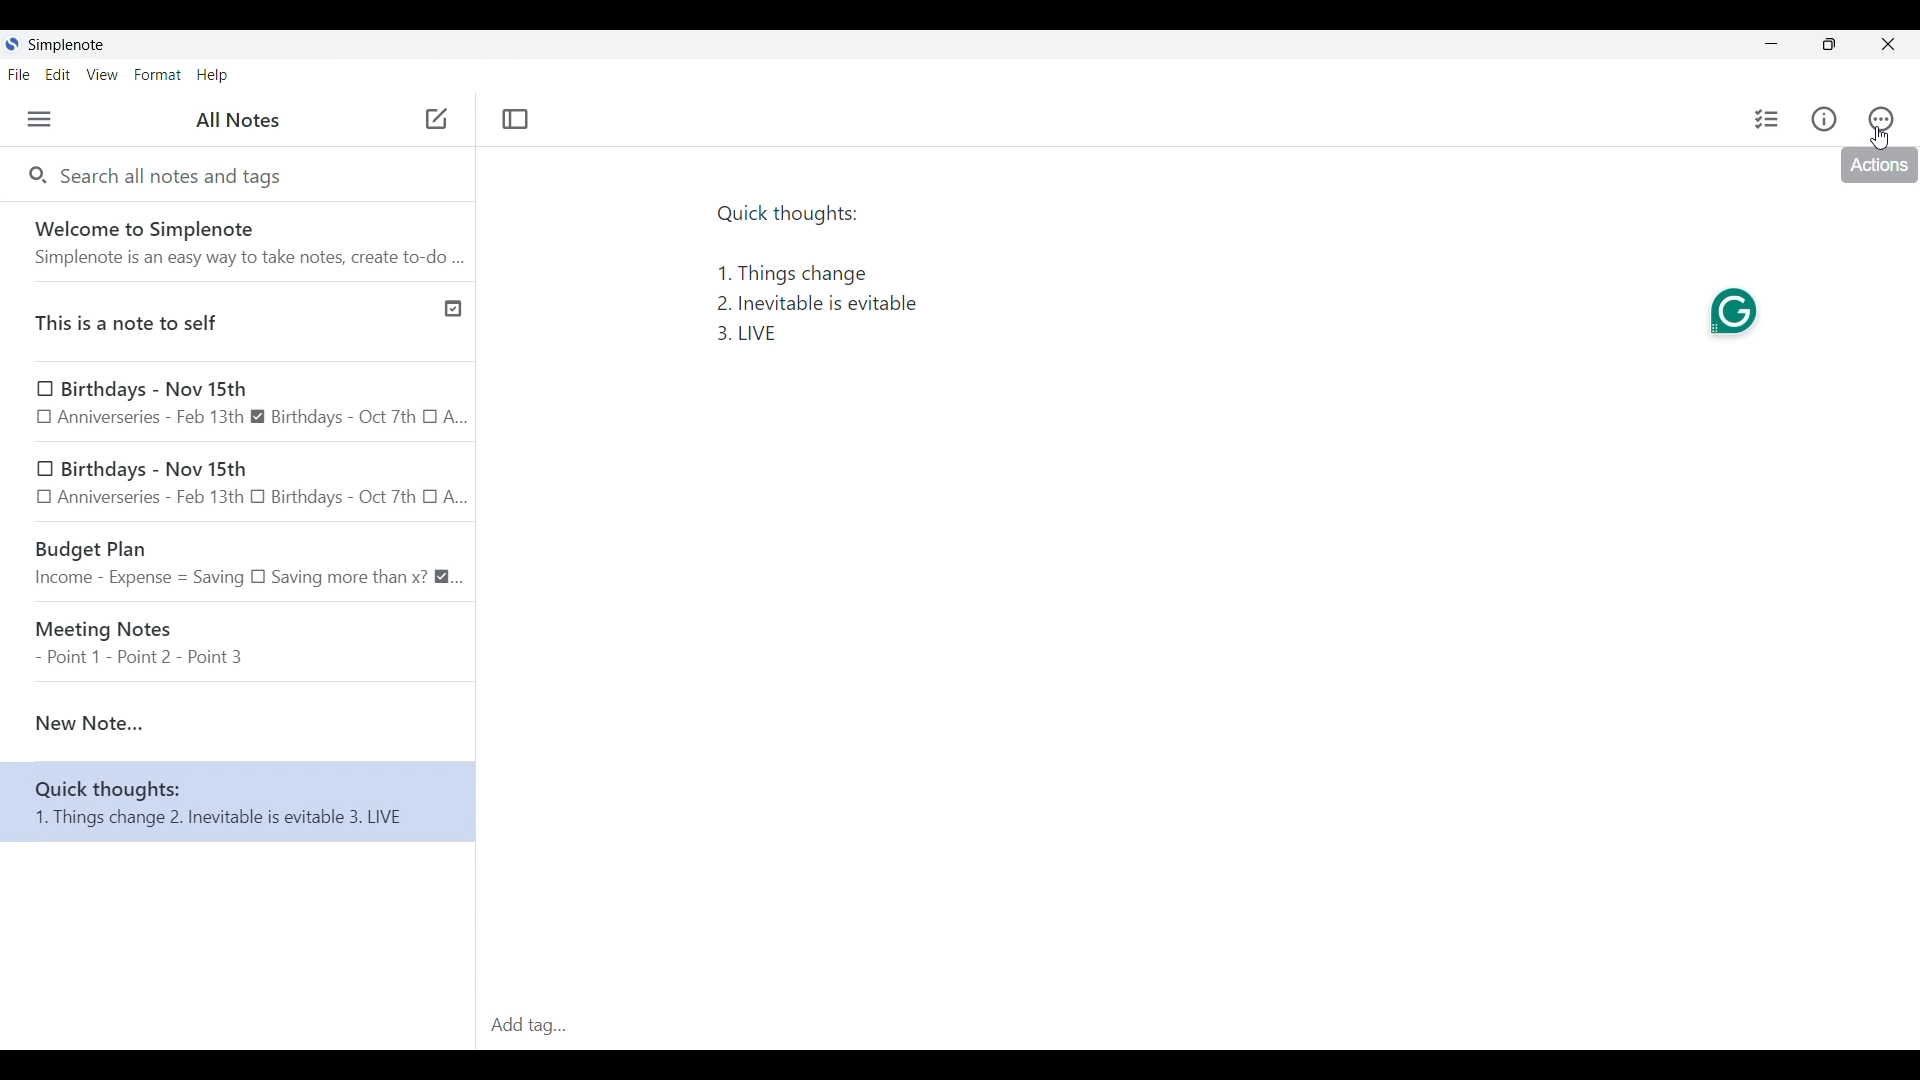  What do you see at coordinates (1824, 119) in the screenshot?
I see `Info` at bounding box center [1824, 119].